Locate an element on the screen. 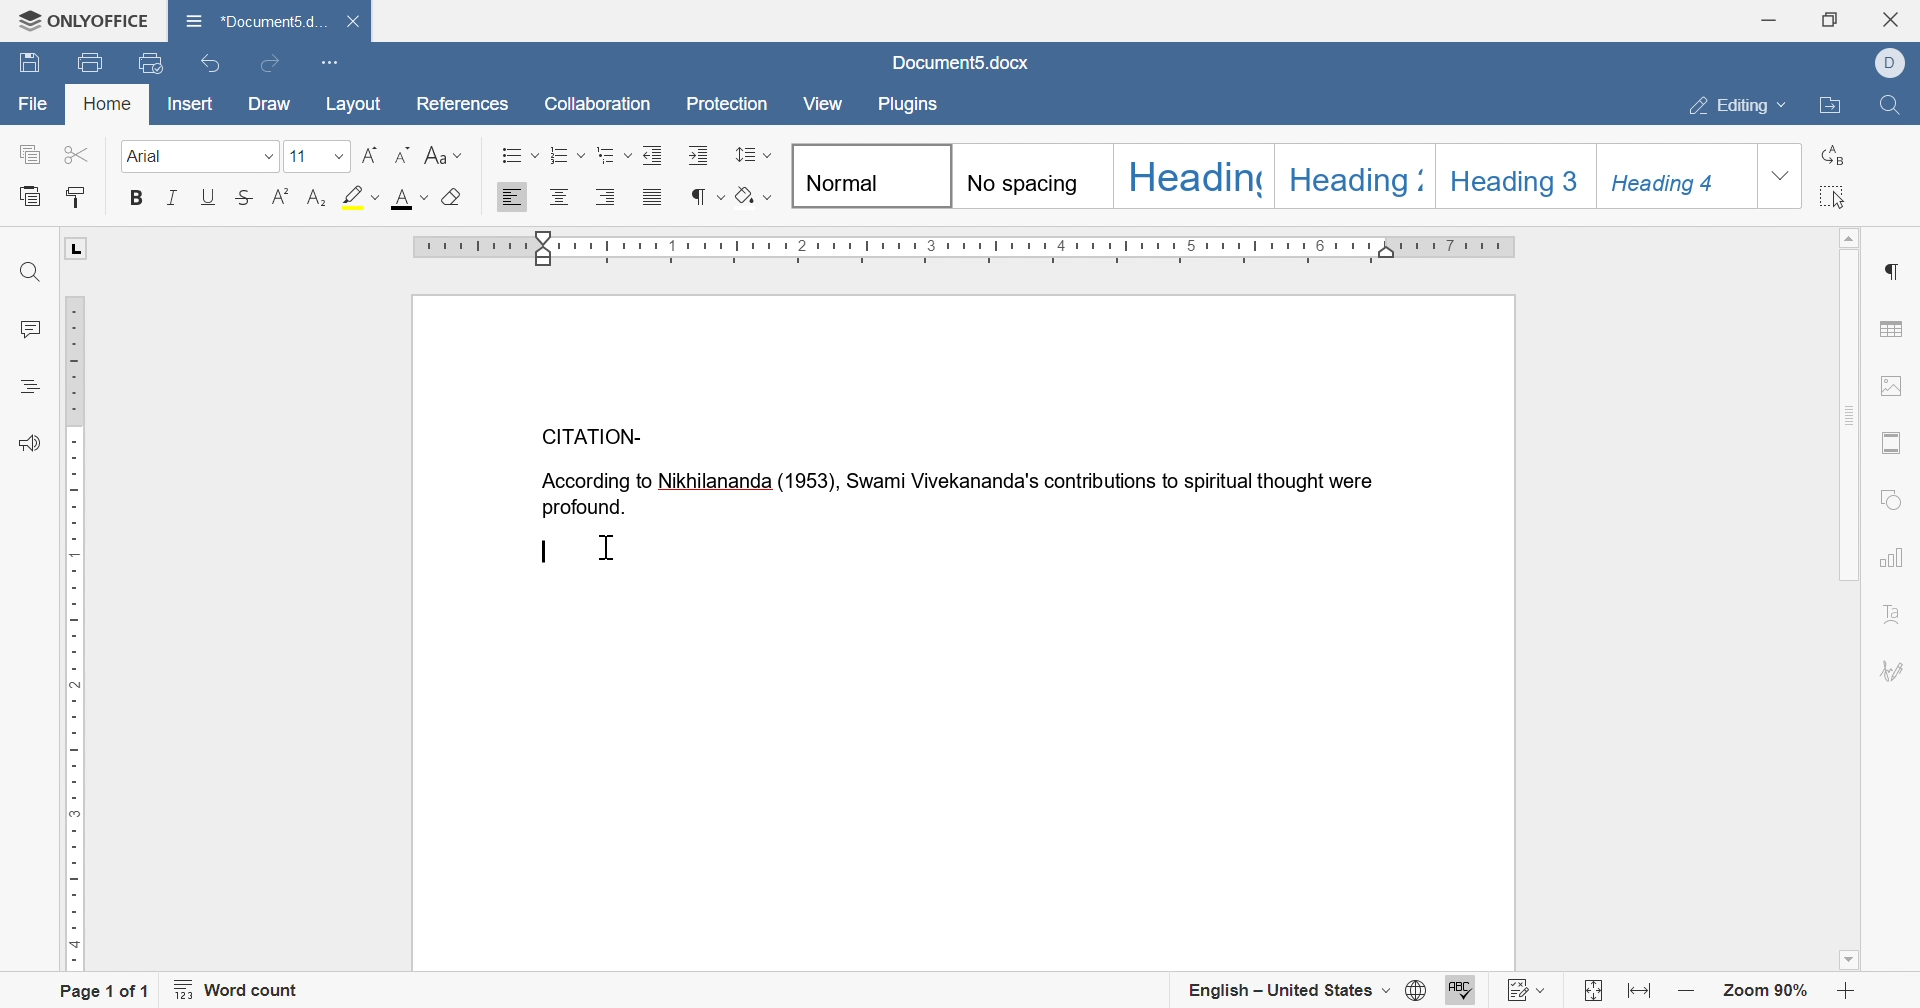 The height and width of the screenshot is (1008, 1920). multilevel list is located at coordinates (610, 151).